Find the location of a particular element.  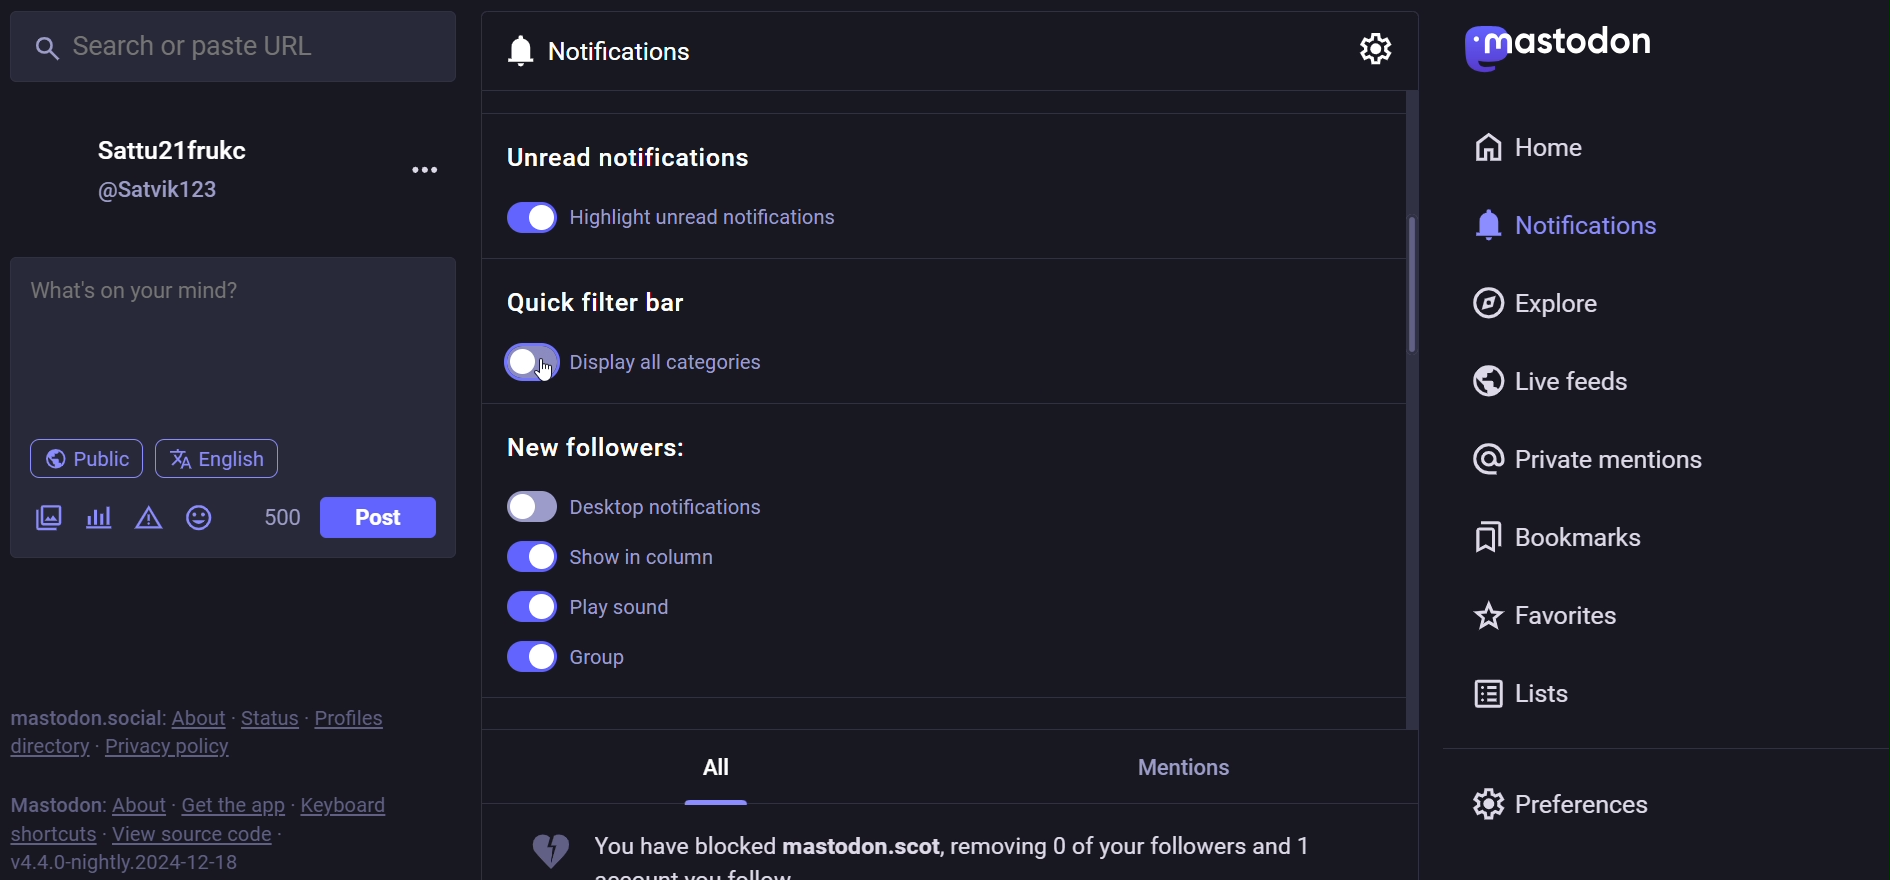

post is located at coordinates (381, 517).